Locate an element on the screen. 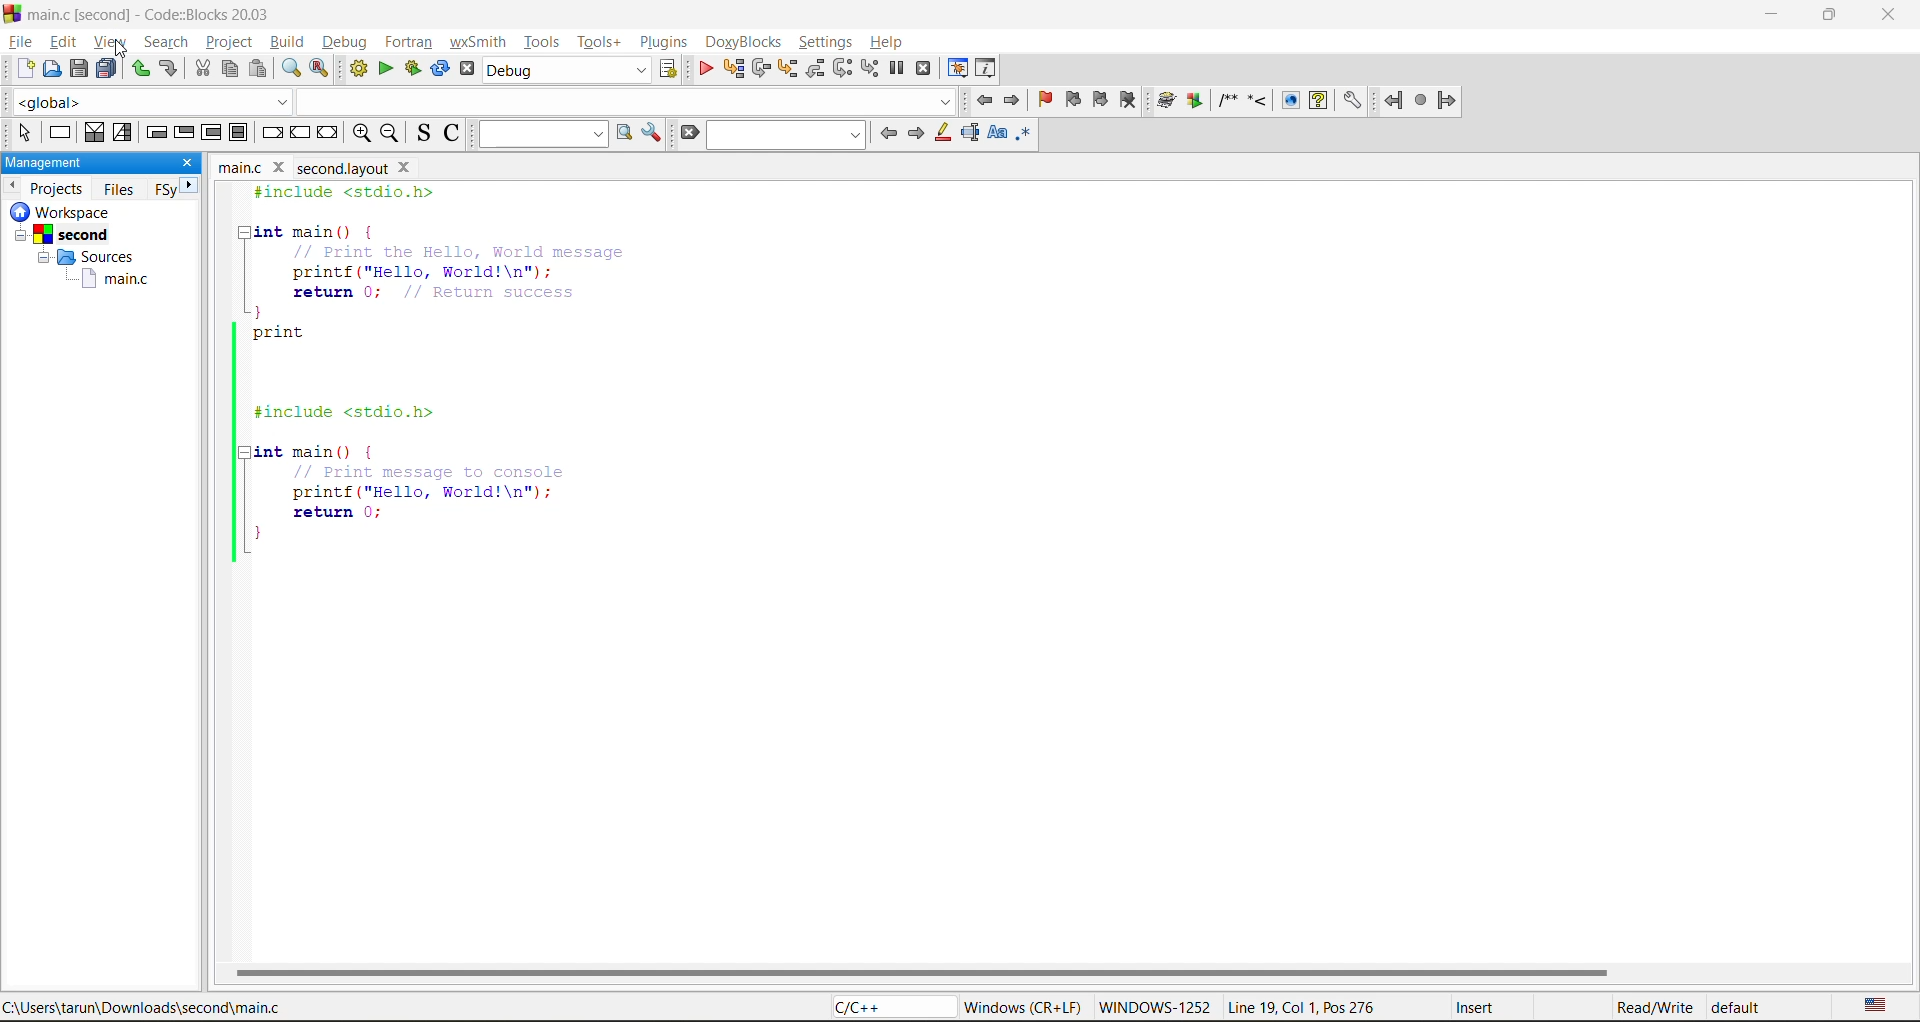  show options window is located at coordinates (654, 134).